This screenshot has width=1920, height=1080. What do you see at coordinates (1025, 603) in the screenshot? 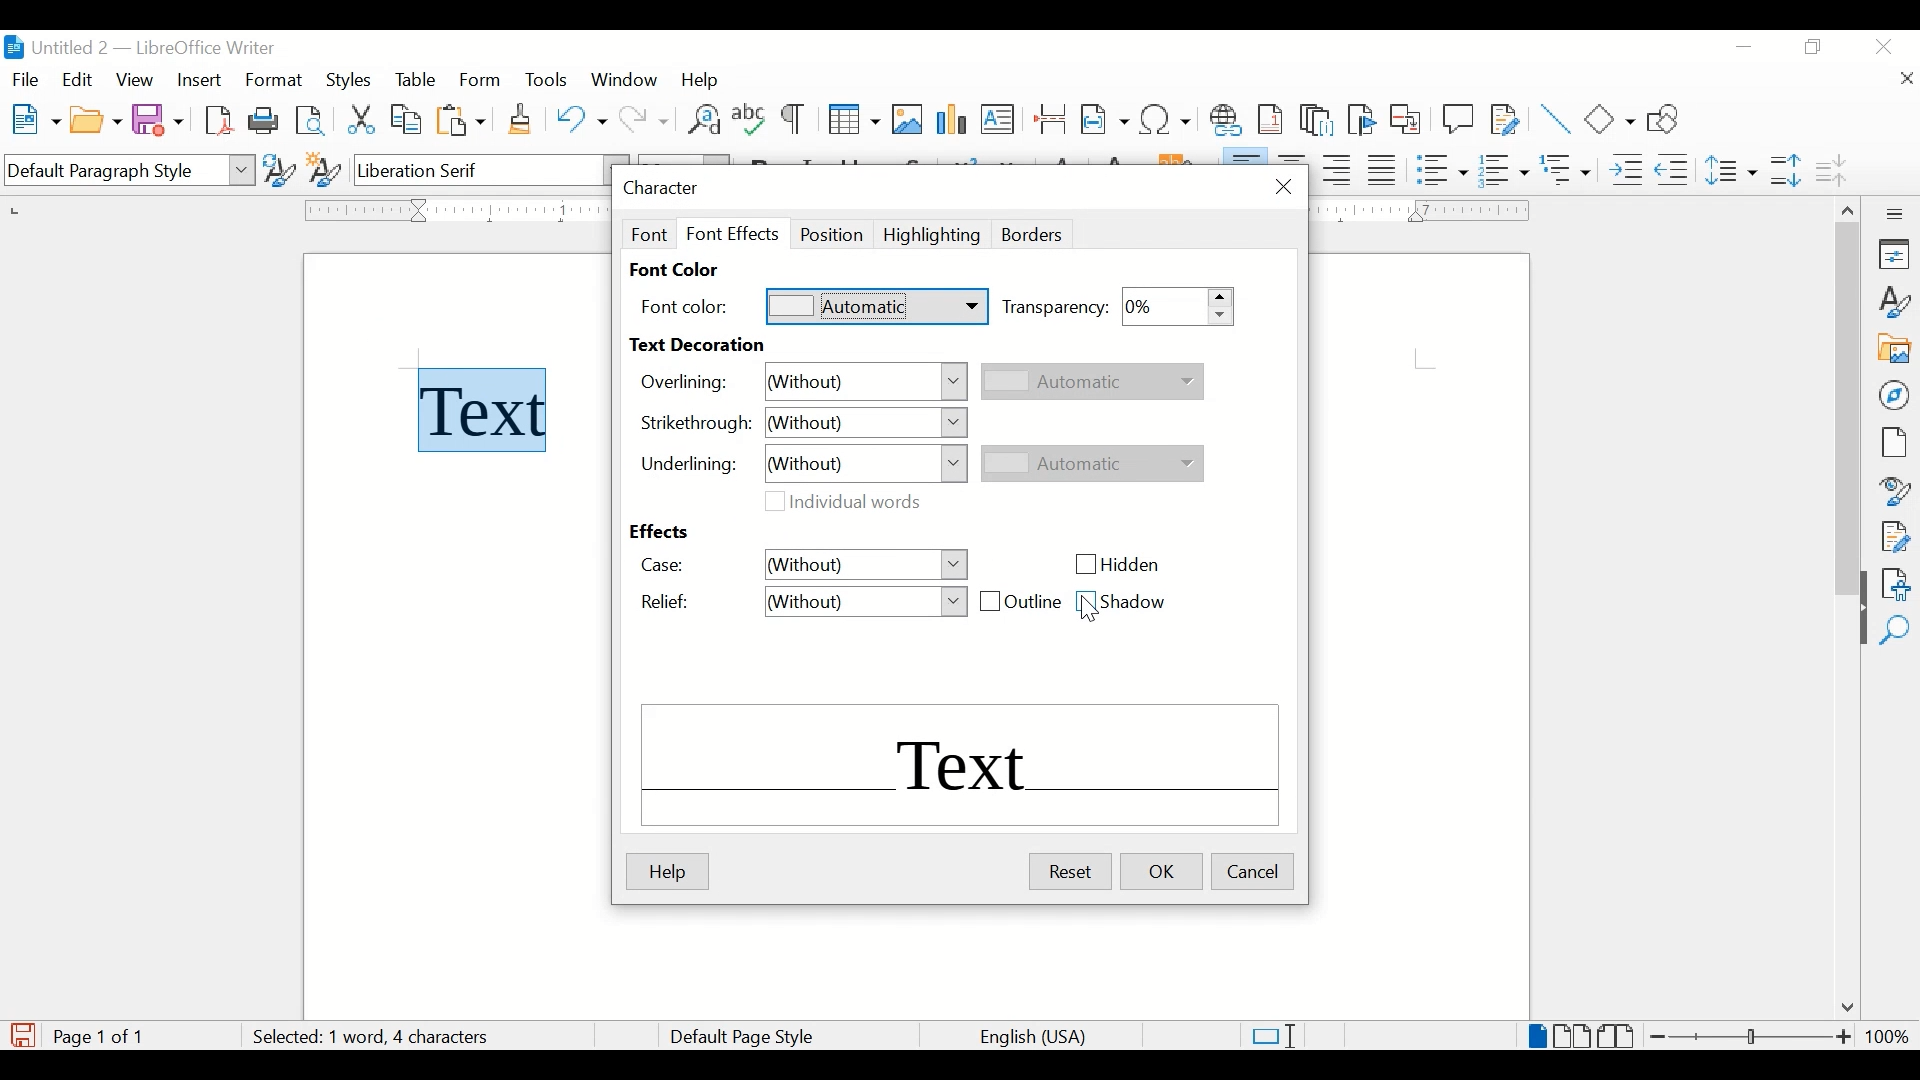
I see `outline checkbox` at bounding box center [1025, 603].